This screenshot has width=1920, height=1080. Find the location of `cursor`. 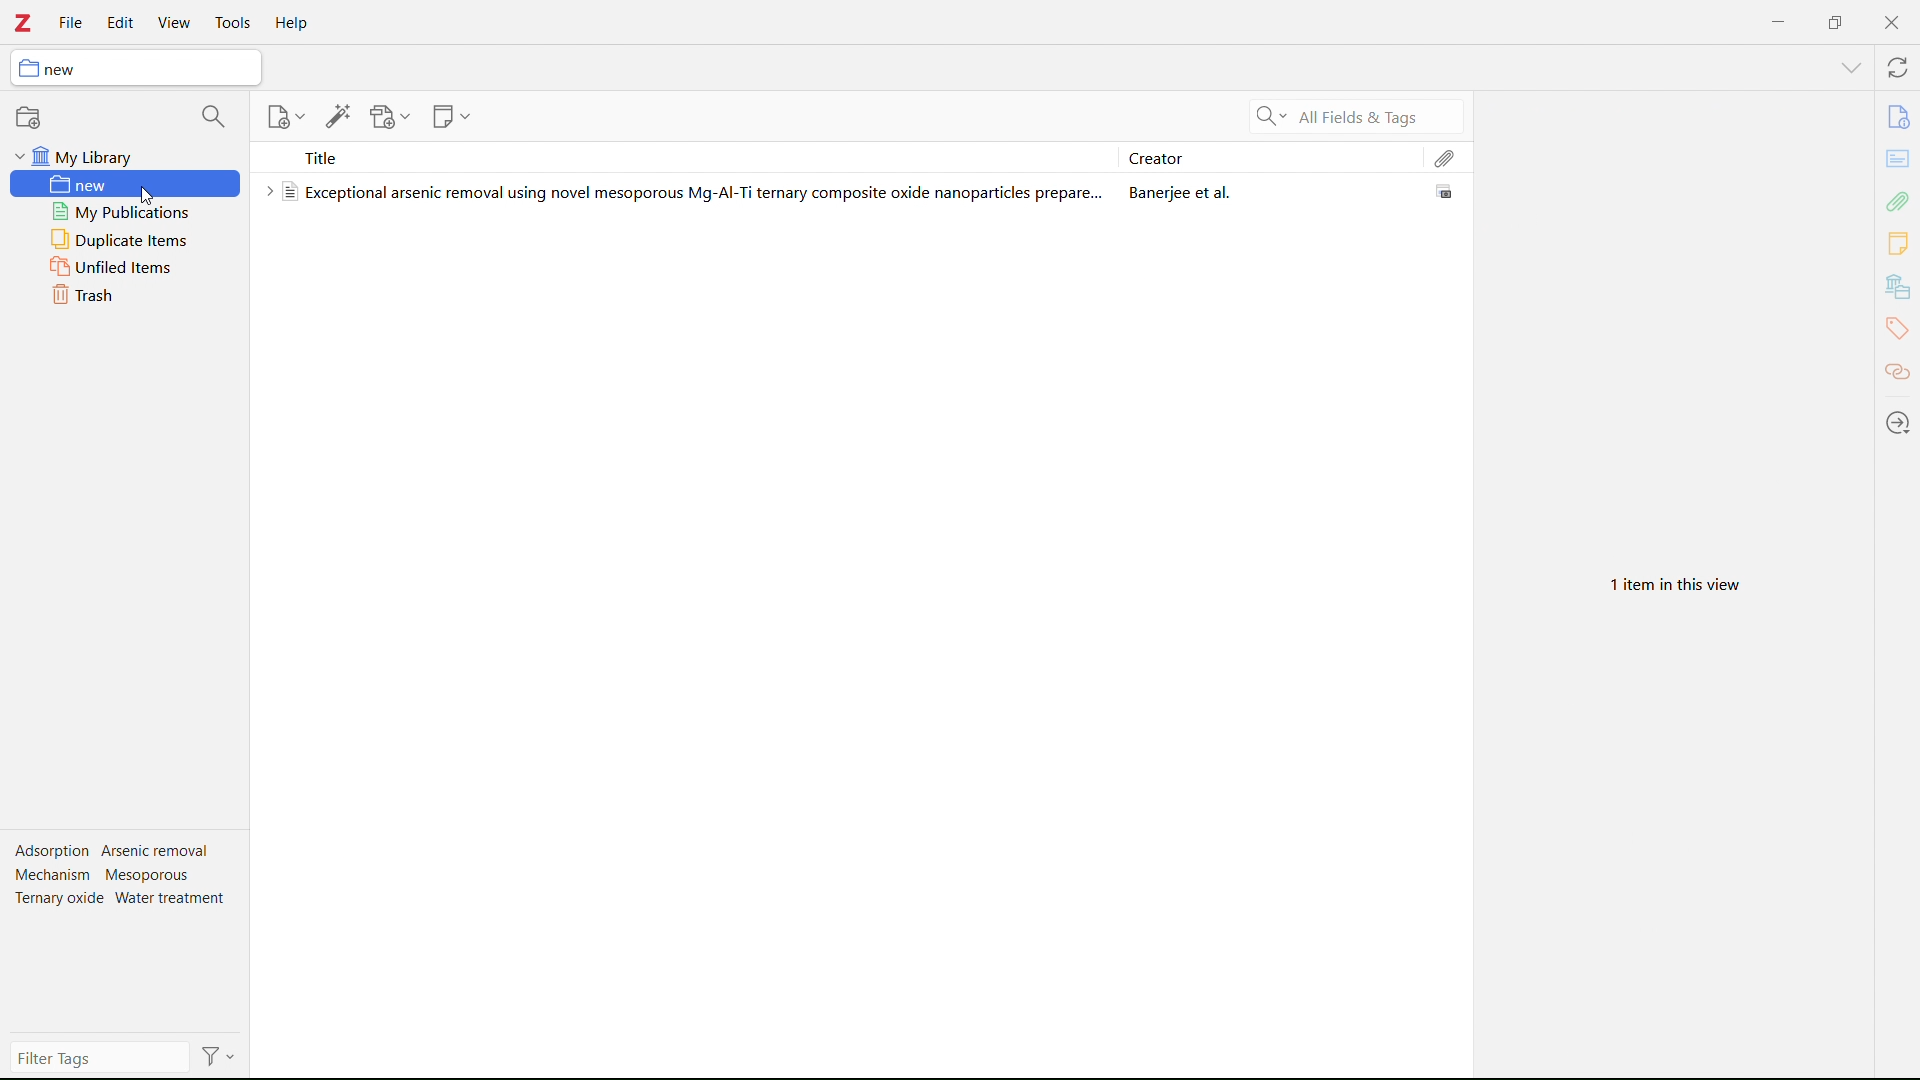

cursor is located at coordinates (126, 195).